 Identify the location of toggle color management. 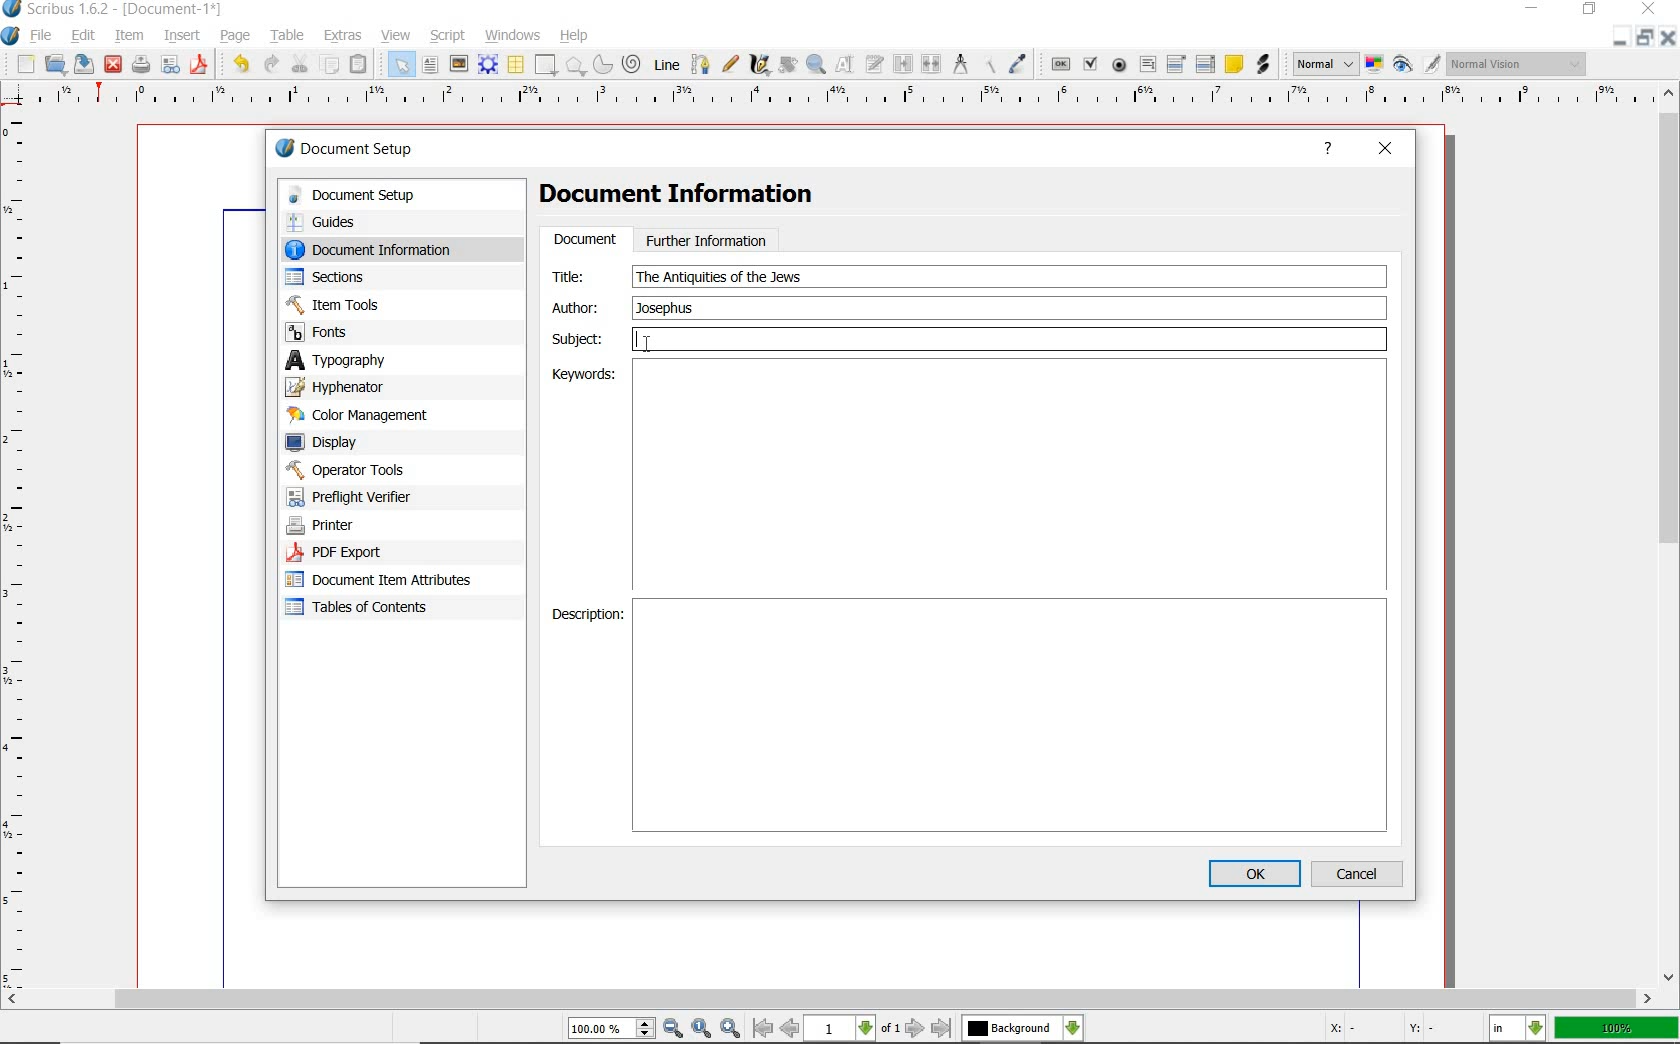
(1374, 64).